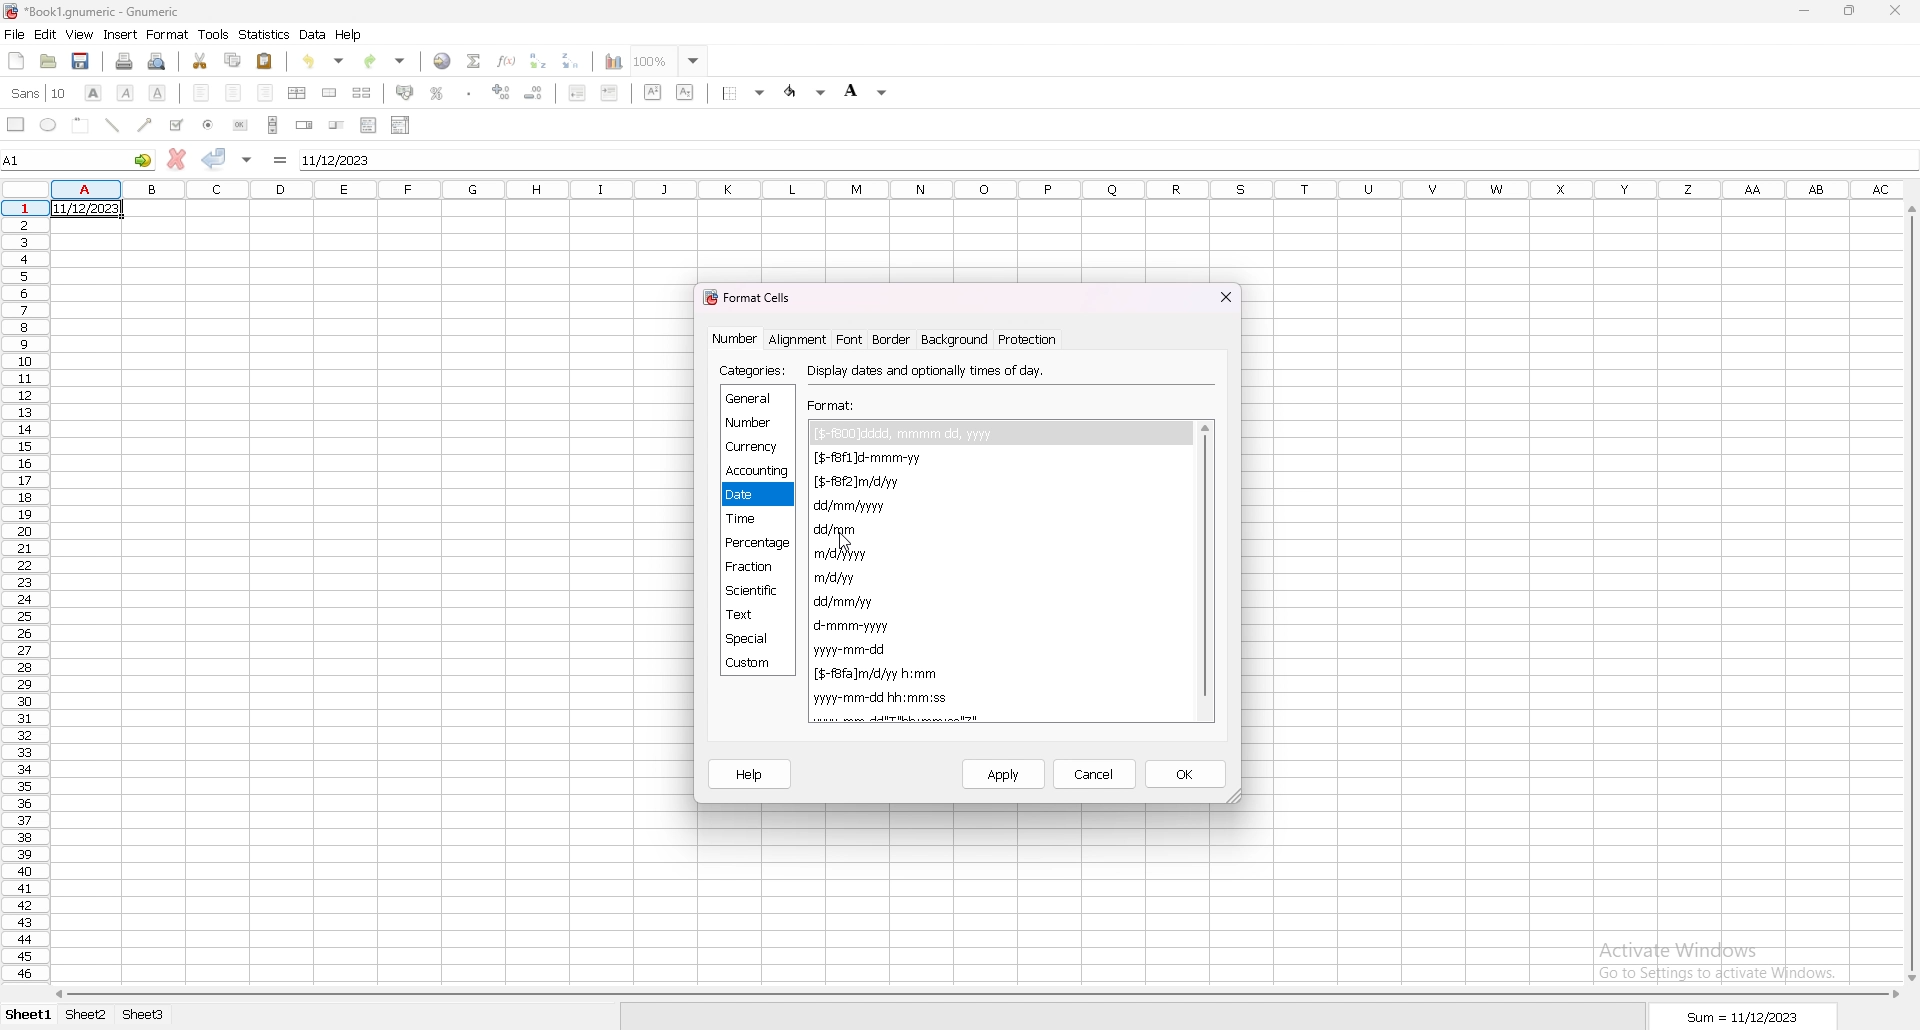  What do you see at coordinates (1897, 11) in the screenshot?
I see `close` at bounding box center [1897, 11].